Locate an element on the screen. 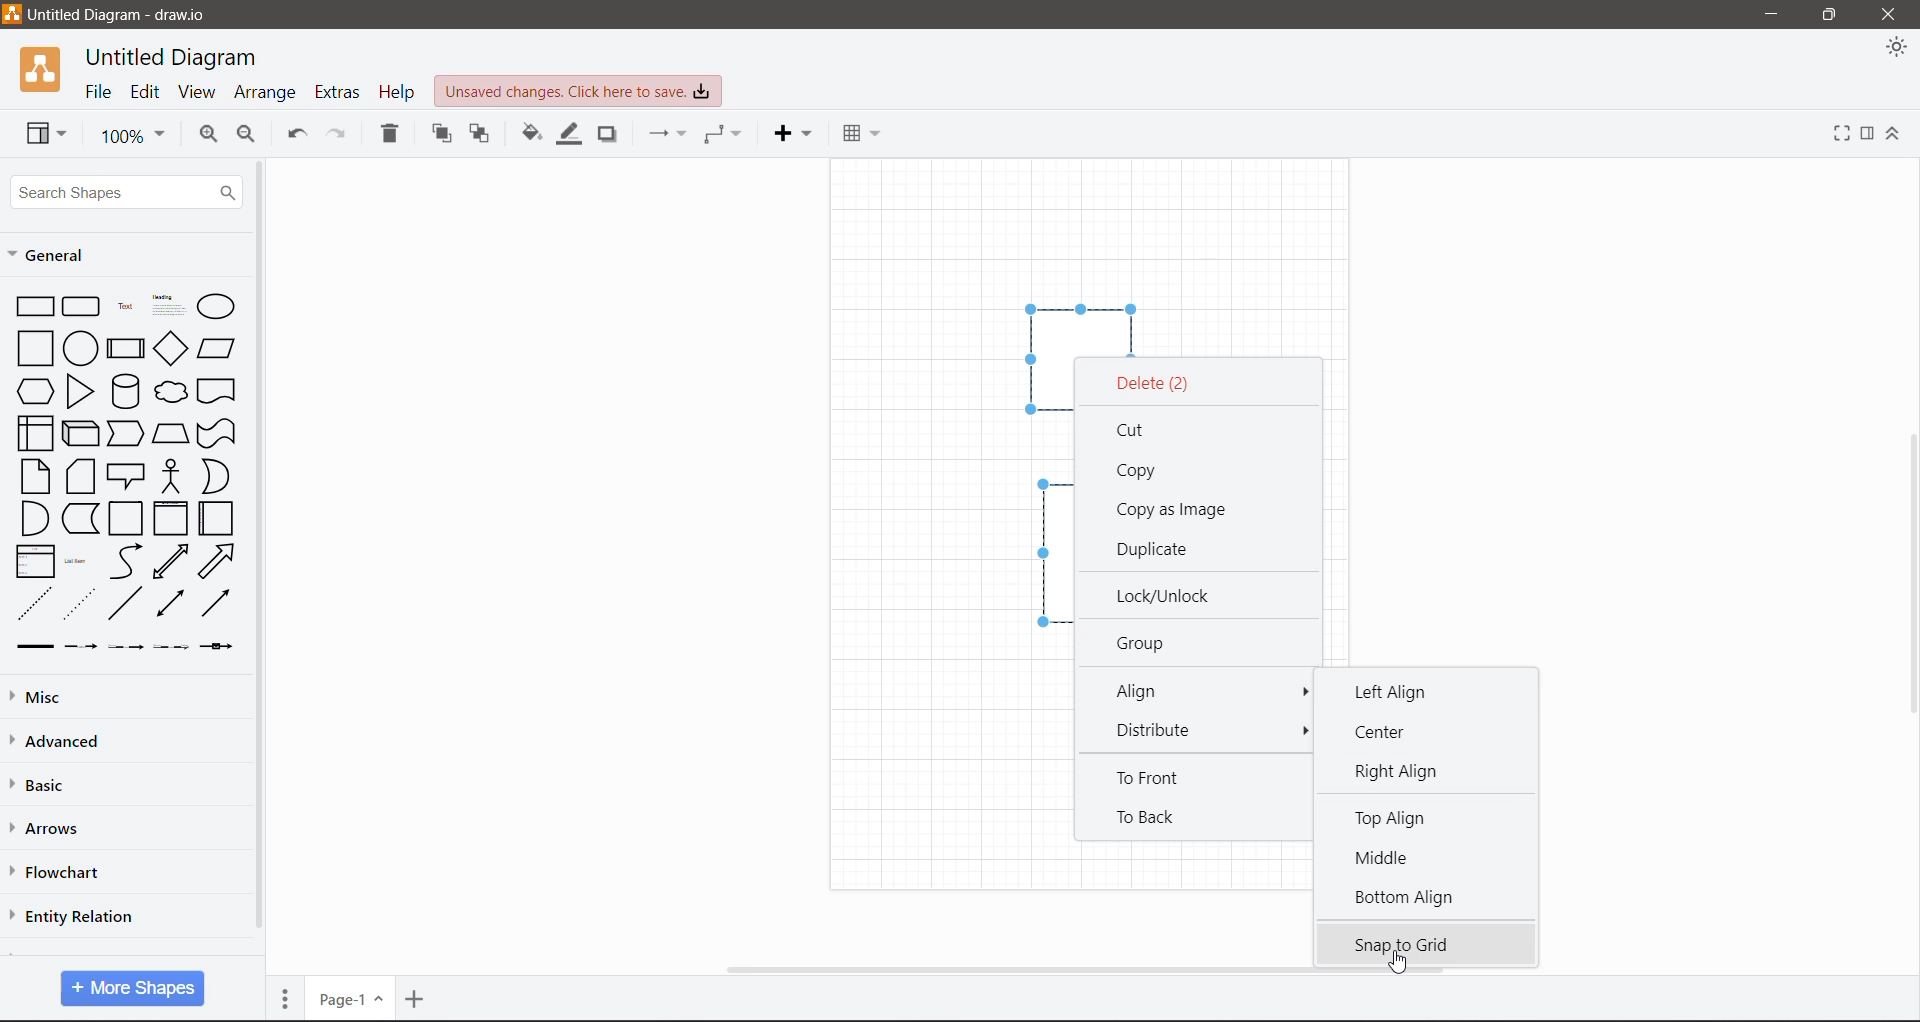 This screenshot has height=1022, width=1920. Distribute is located at coordinates (1168, 731).